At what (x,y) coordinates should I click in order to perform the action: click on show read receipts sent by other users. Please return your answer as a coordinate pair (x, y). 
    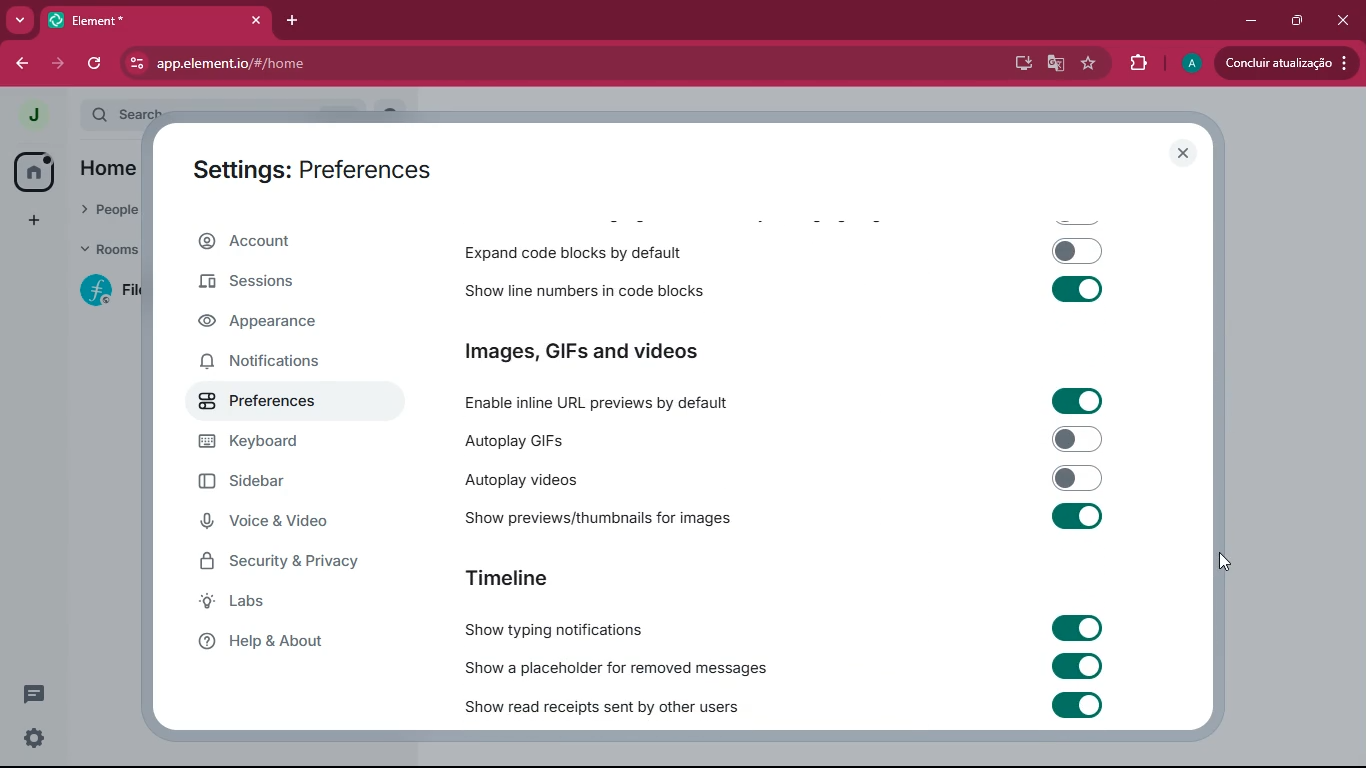
    Looking at the image, I should click on (630, 705).